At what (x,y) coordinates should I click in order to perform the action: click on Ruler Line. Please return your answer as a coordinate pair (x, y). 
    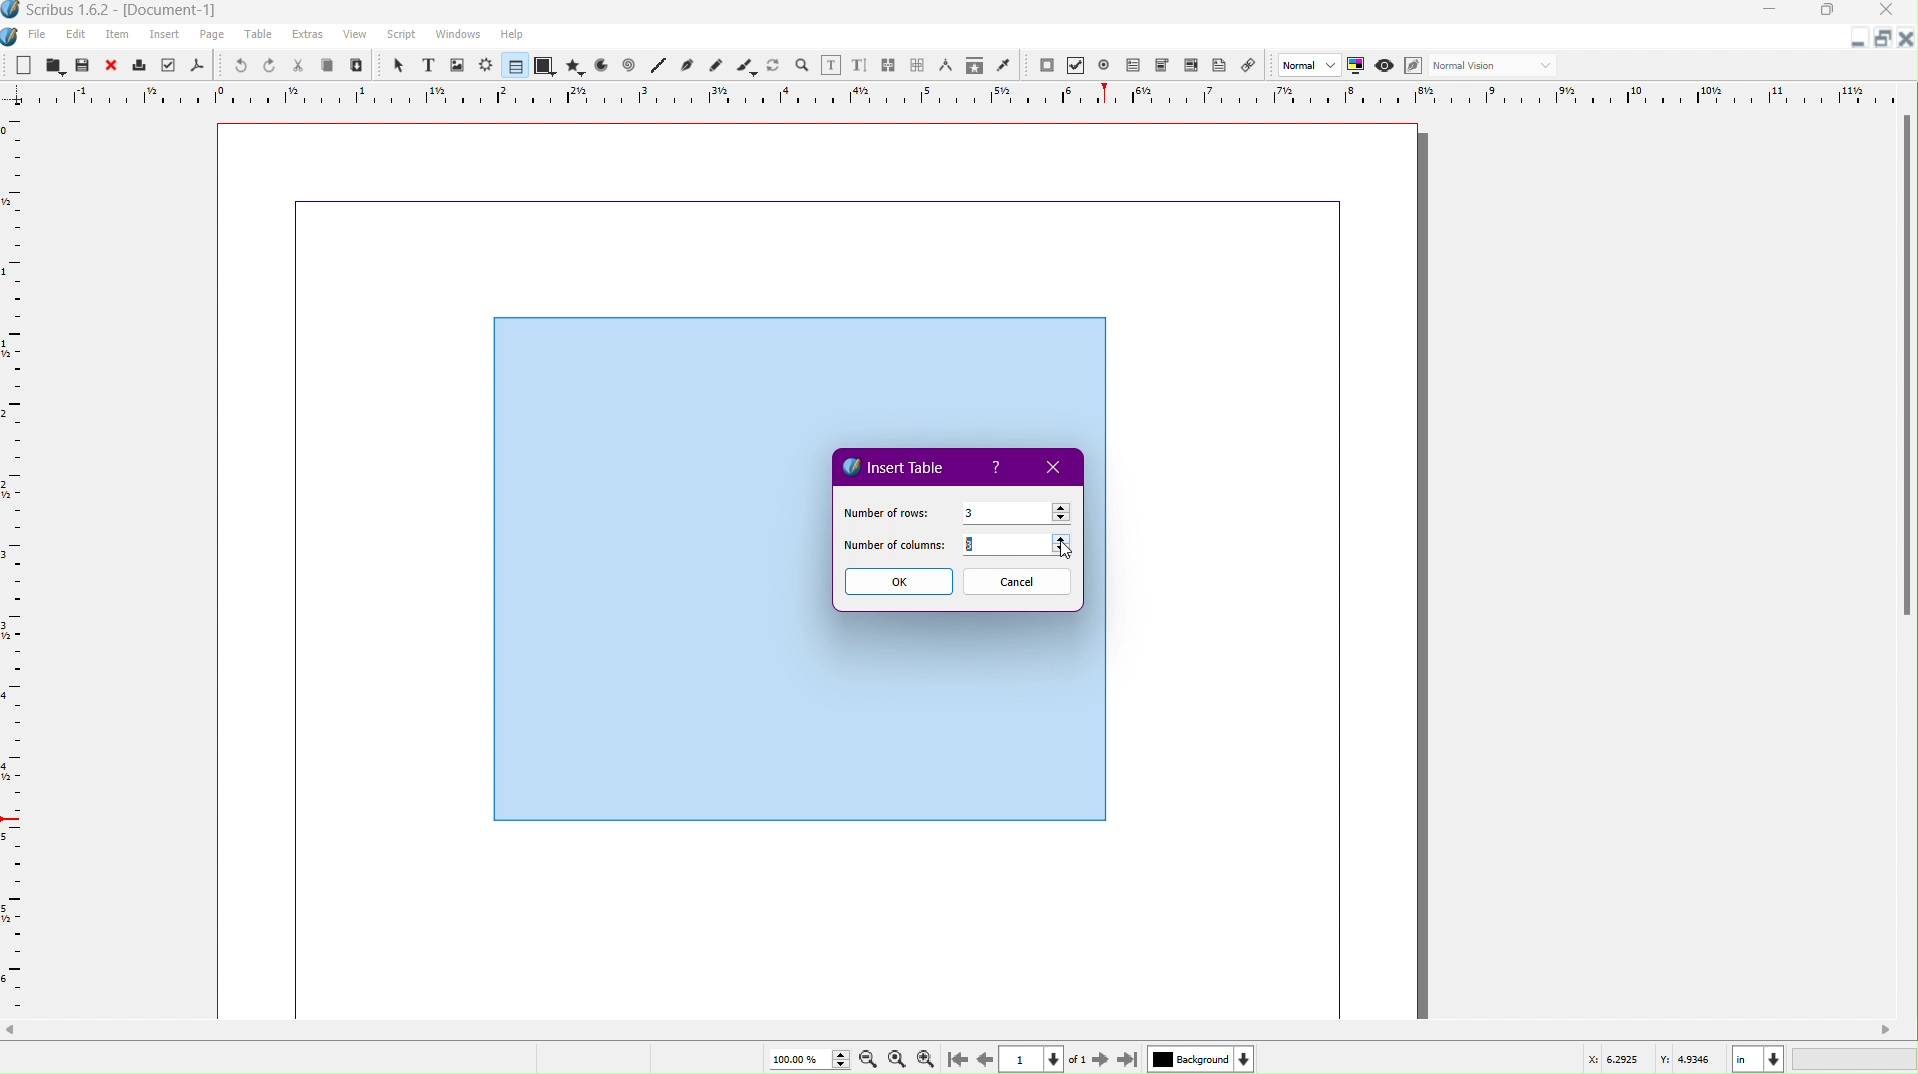
    Looking at the image, I should click on (22, 564).